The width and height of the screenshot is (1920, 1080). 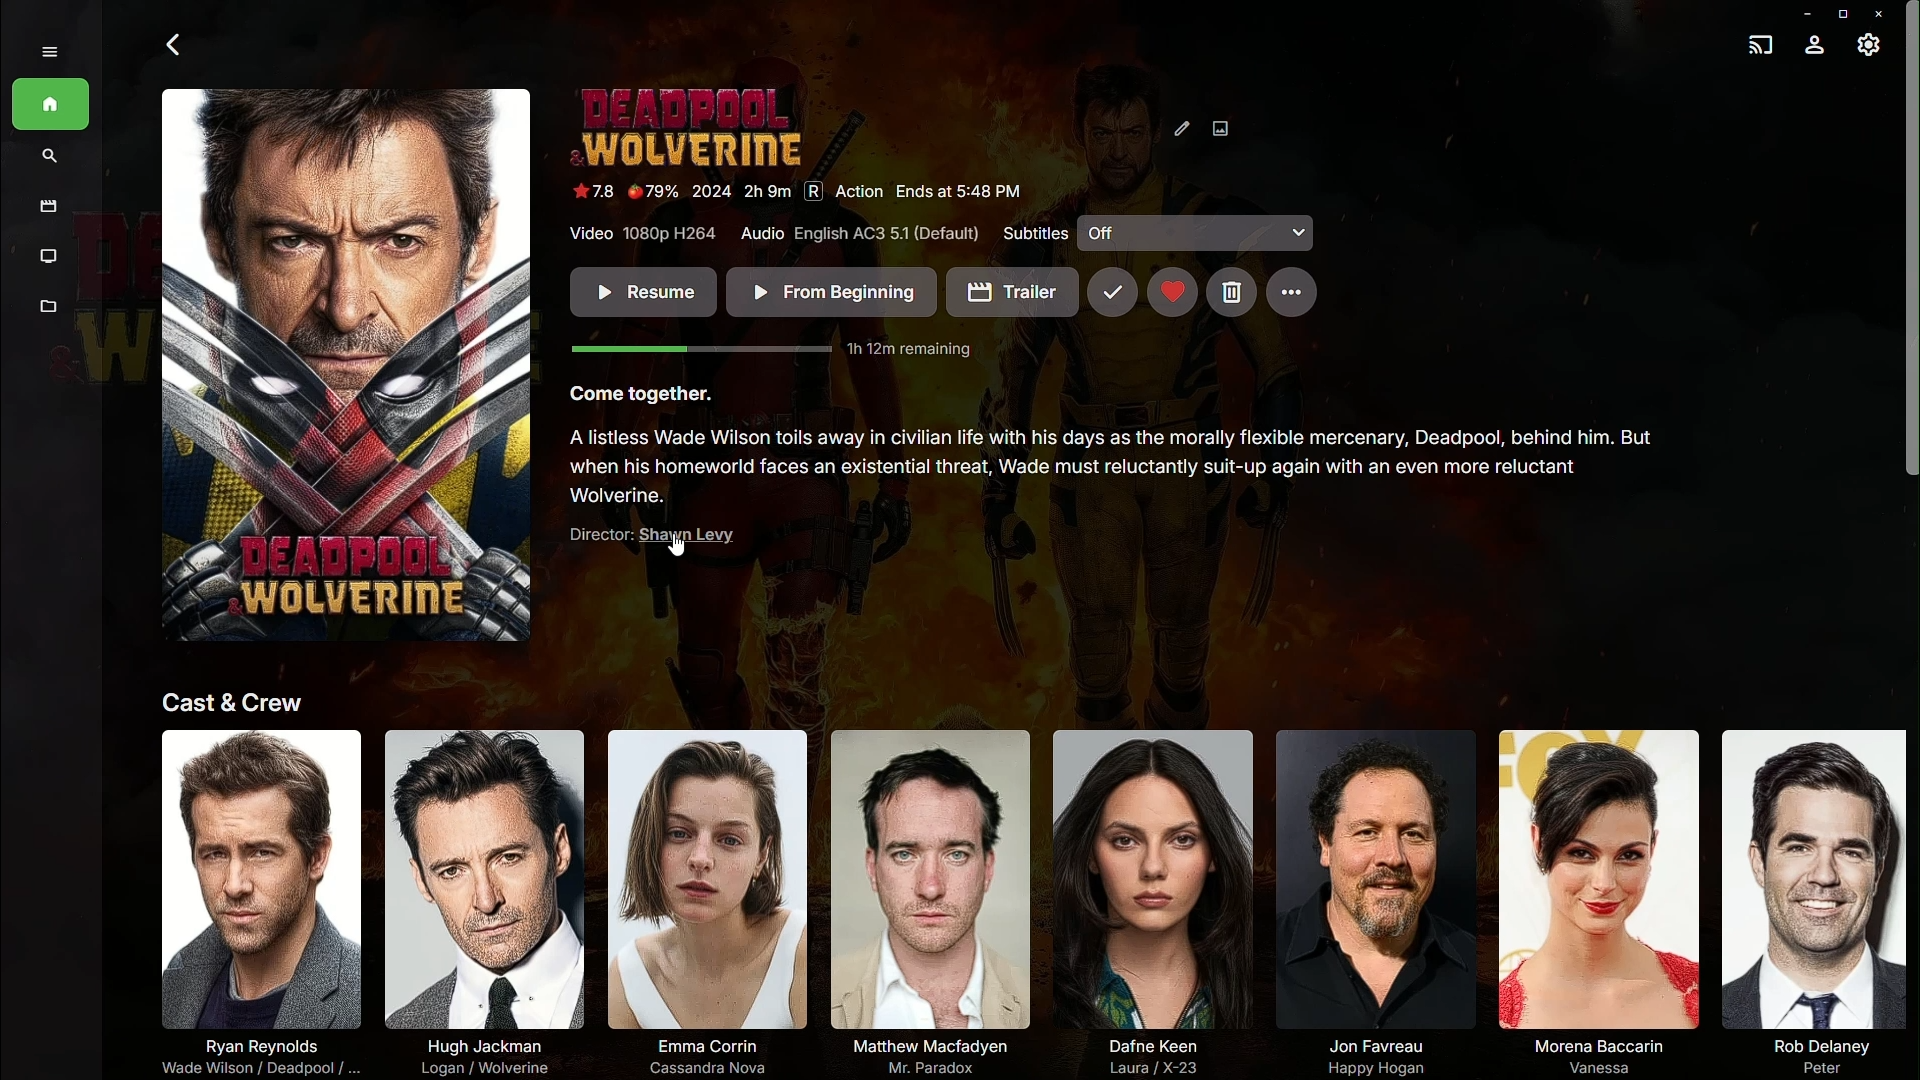 I want to click on Ryan Reynolds, so click(x=256, y=903).